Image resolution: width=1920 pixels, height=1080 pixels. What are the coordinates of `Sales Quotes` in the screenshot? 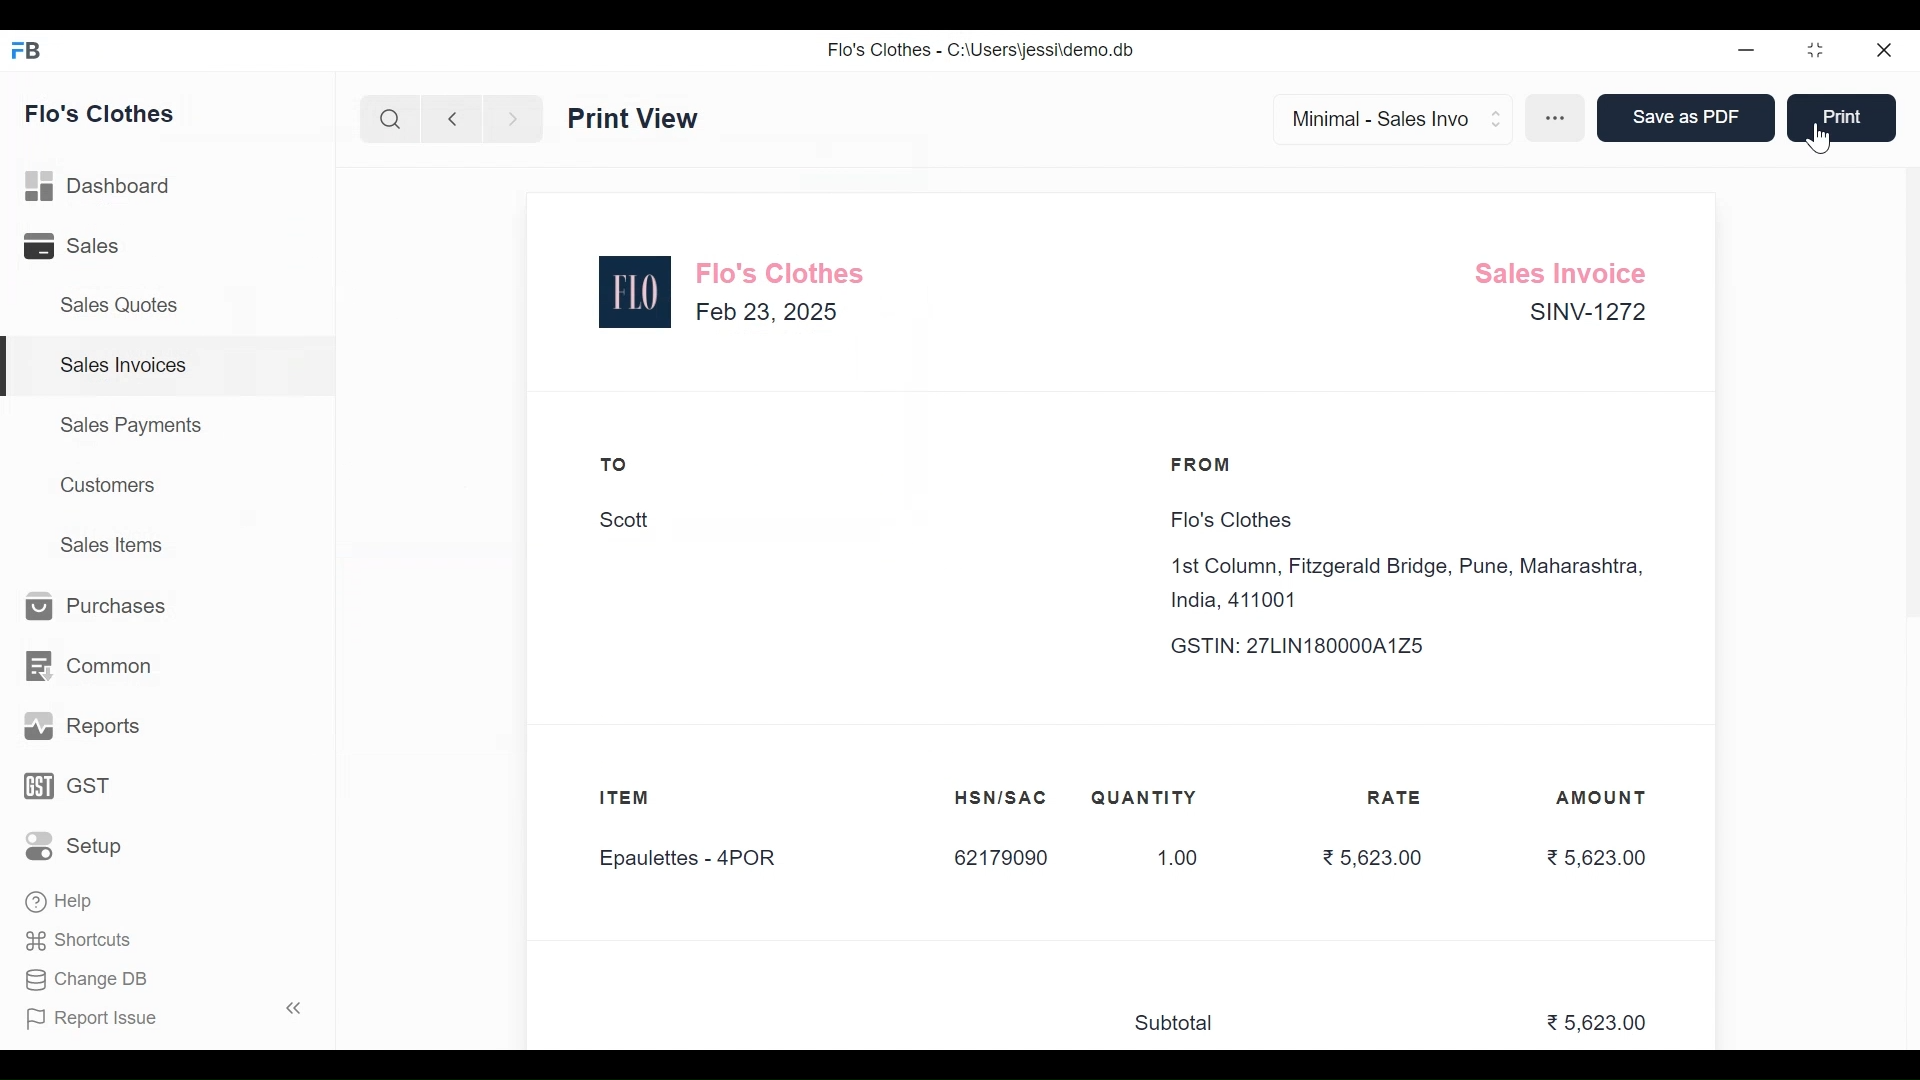 It's located at (126, 304).